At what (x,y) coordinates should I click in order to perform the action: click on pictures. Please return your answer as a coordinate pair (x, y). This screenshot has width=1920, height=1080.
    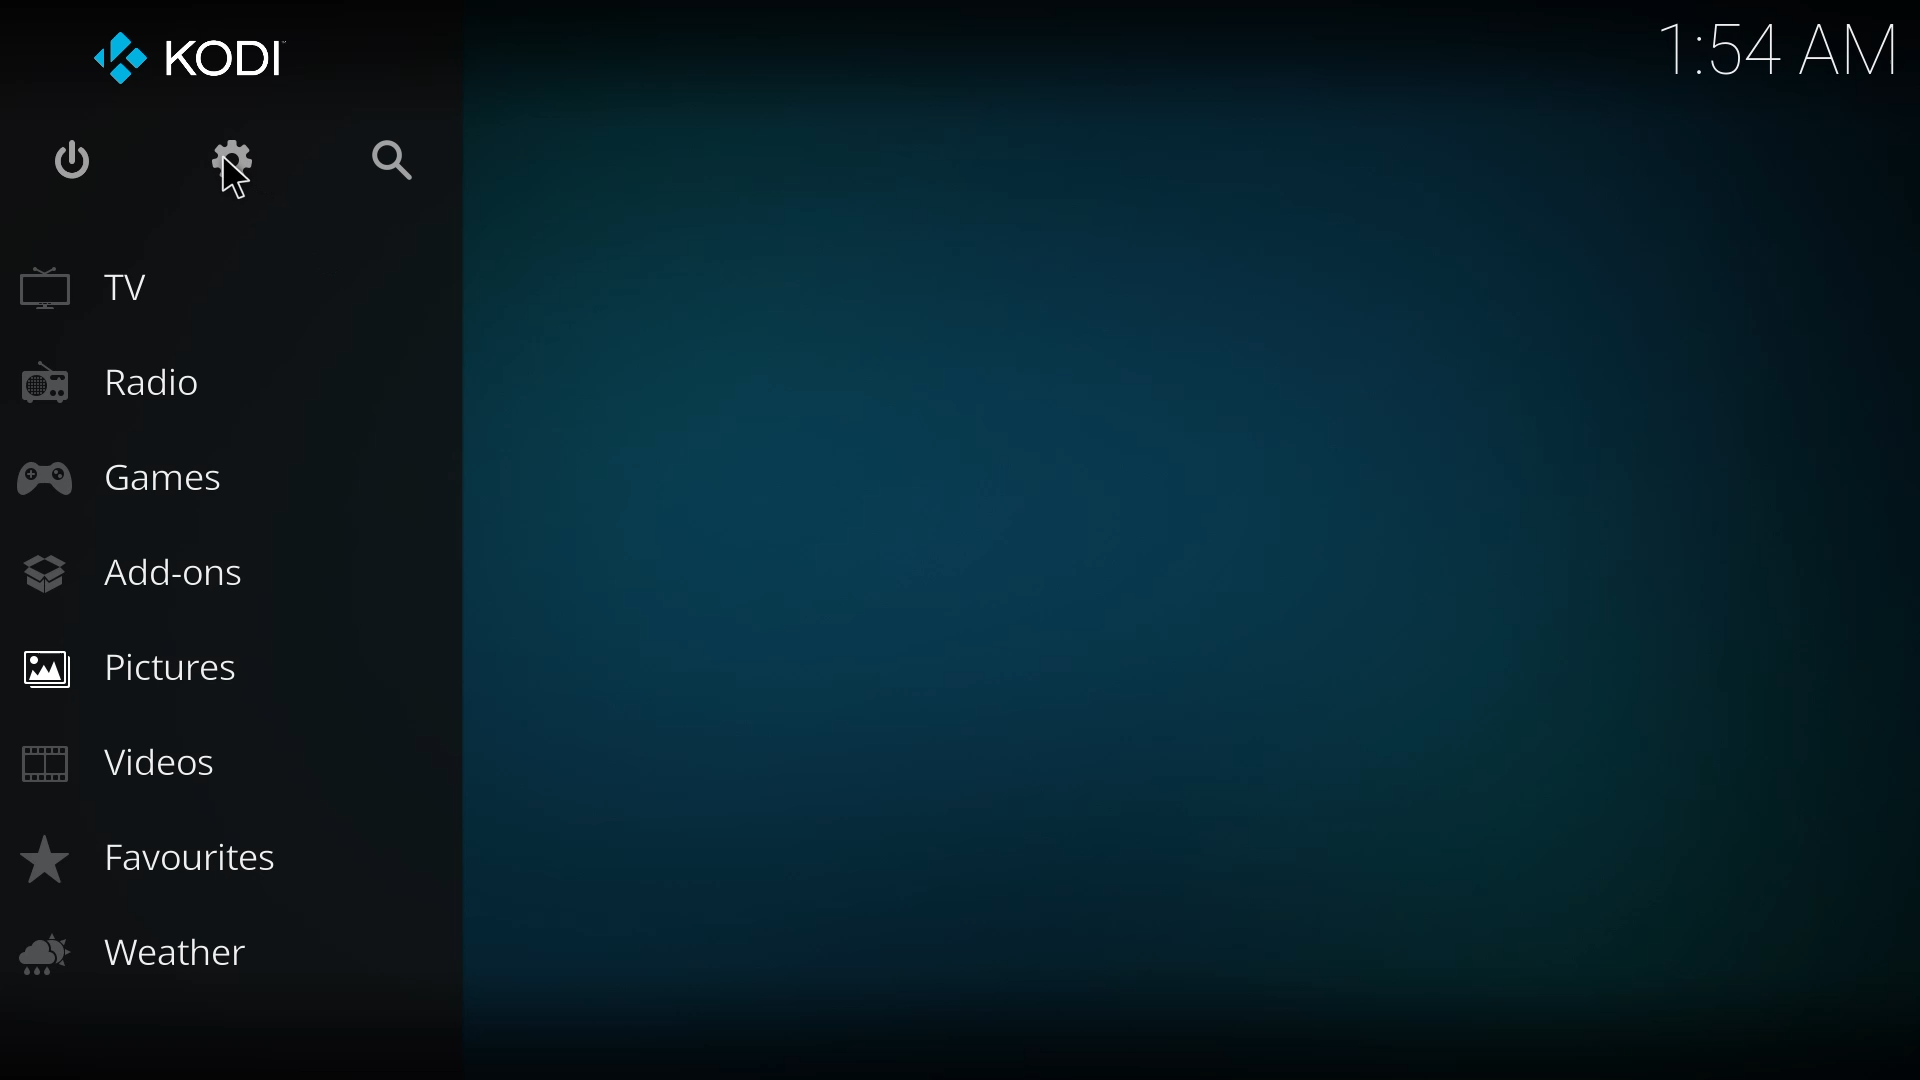
    Looking at the image, I should click on (136, 667).